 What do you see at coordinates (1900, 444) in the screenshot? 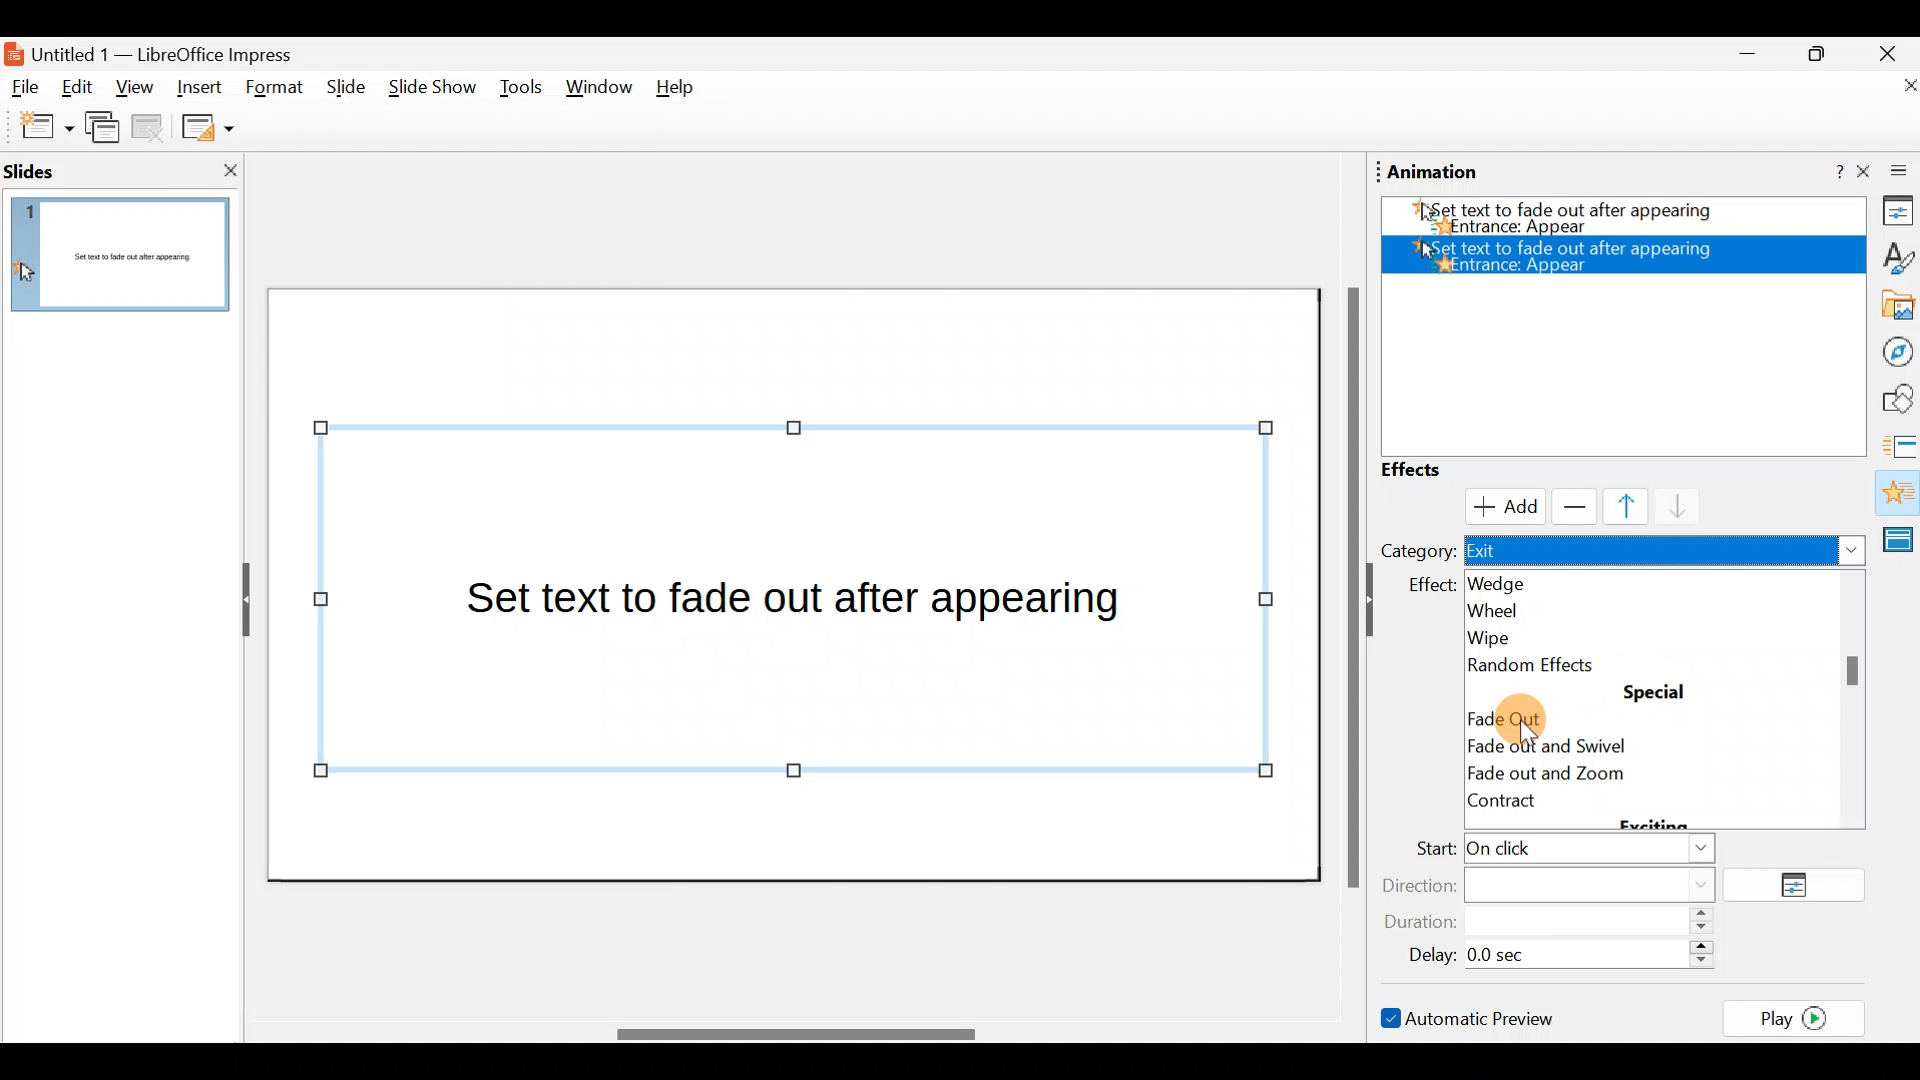
I see `Slides transition` at bounding box center [1900, 444].